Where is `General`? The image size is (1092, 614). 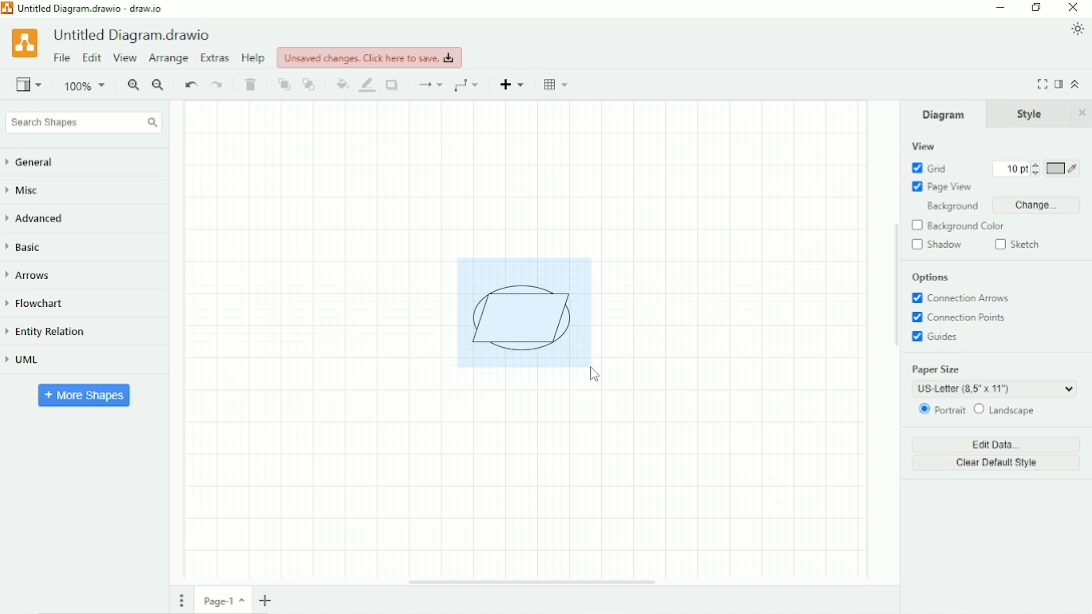 General is located at coordinates (40, 163).